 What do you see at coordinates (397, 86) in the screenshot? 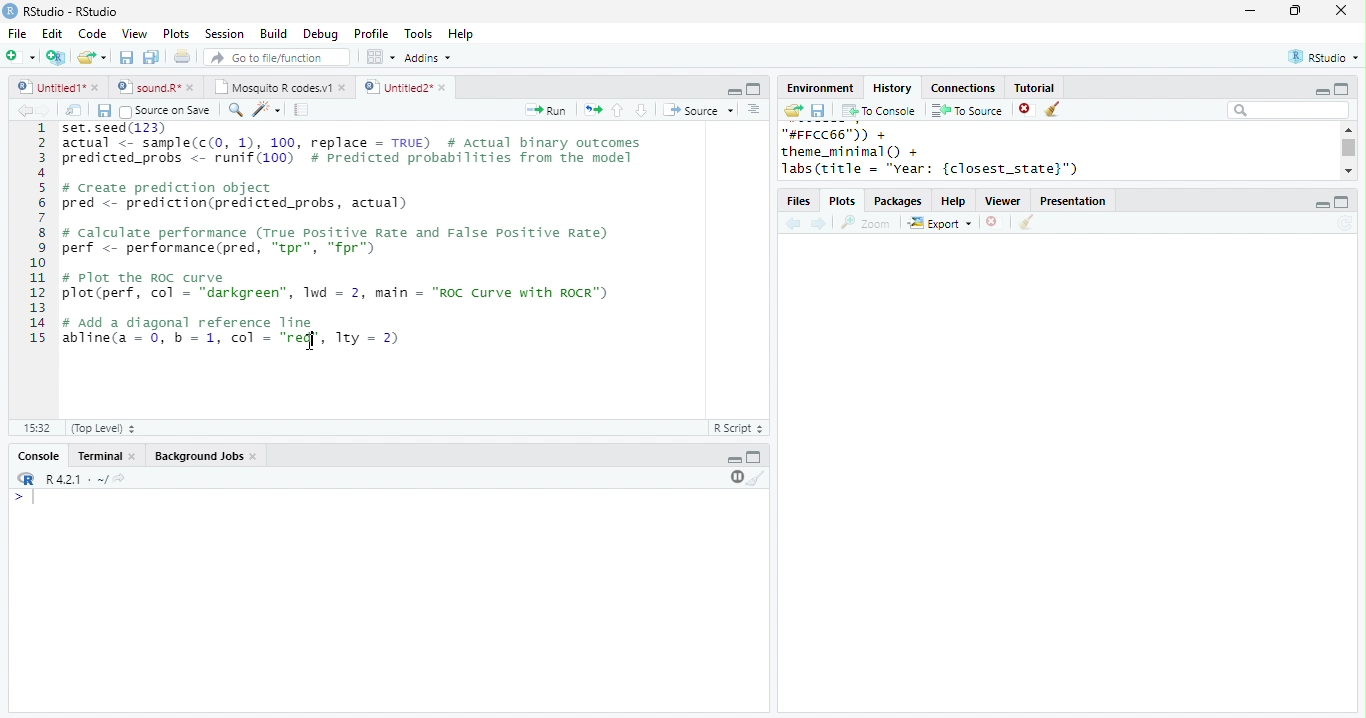
I see `Untitled 2` at bounding box center [397, 86].